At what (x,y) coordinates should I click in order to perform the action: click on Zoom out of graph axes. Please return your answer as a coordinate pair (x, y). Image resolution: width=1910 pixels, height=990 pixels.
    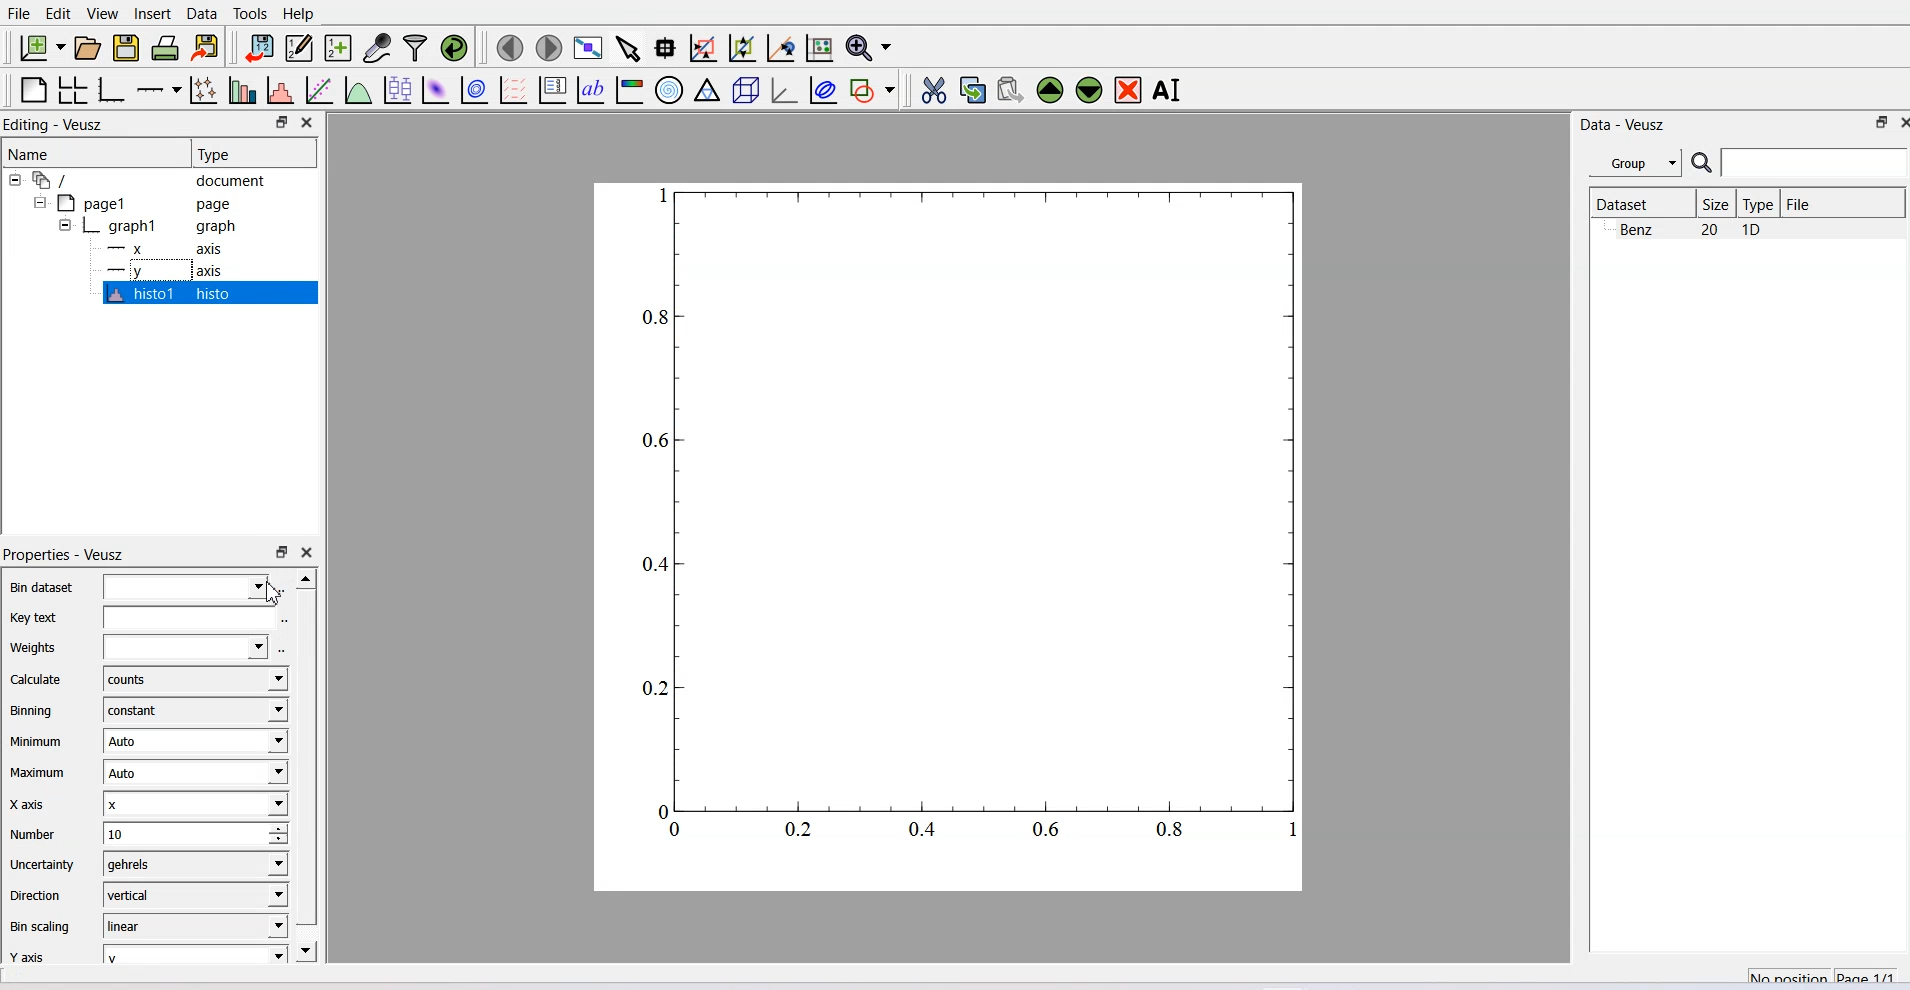
    Looking at the image, I should click on (743, 48).